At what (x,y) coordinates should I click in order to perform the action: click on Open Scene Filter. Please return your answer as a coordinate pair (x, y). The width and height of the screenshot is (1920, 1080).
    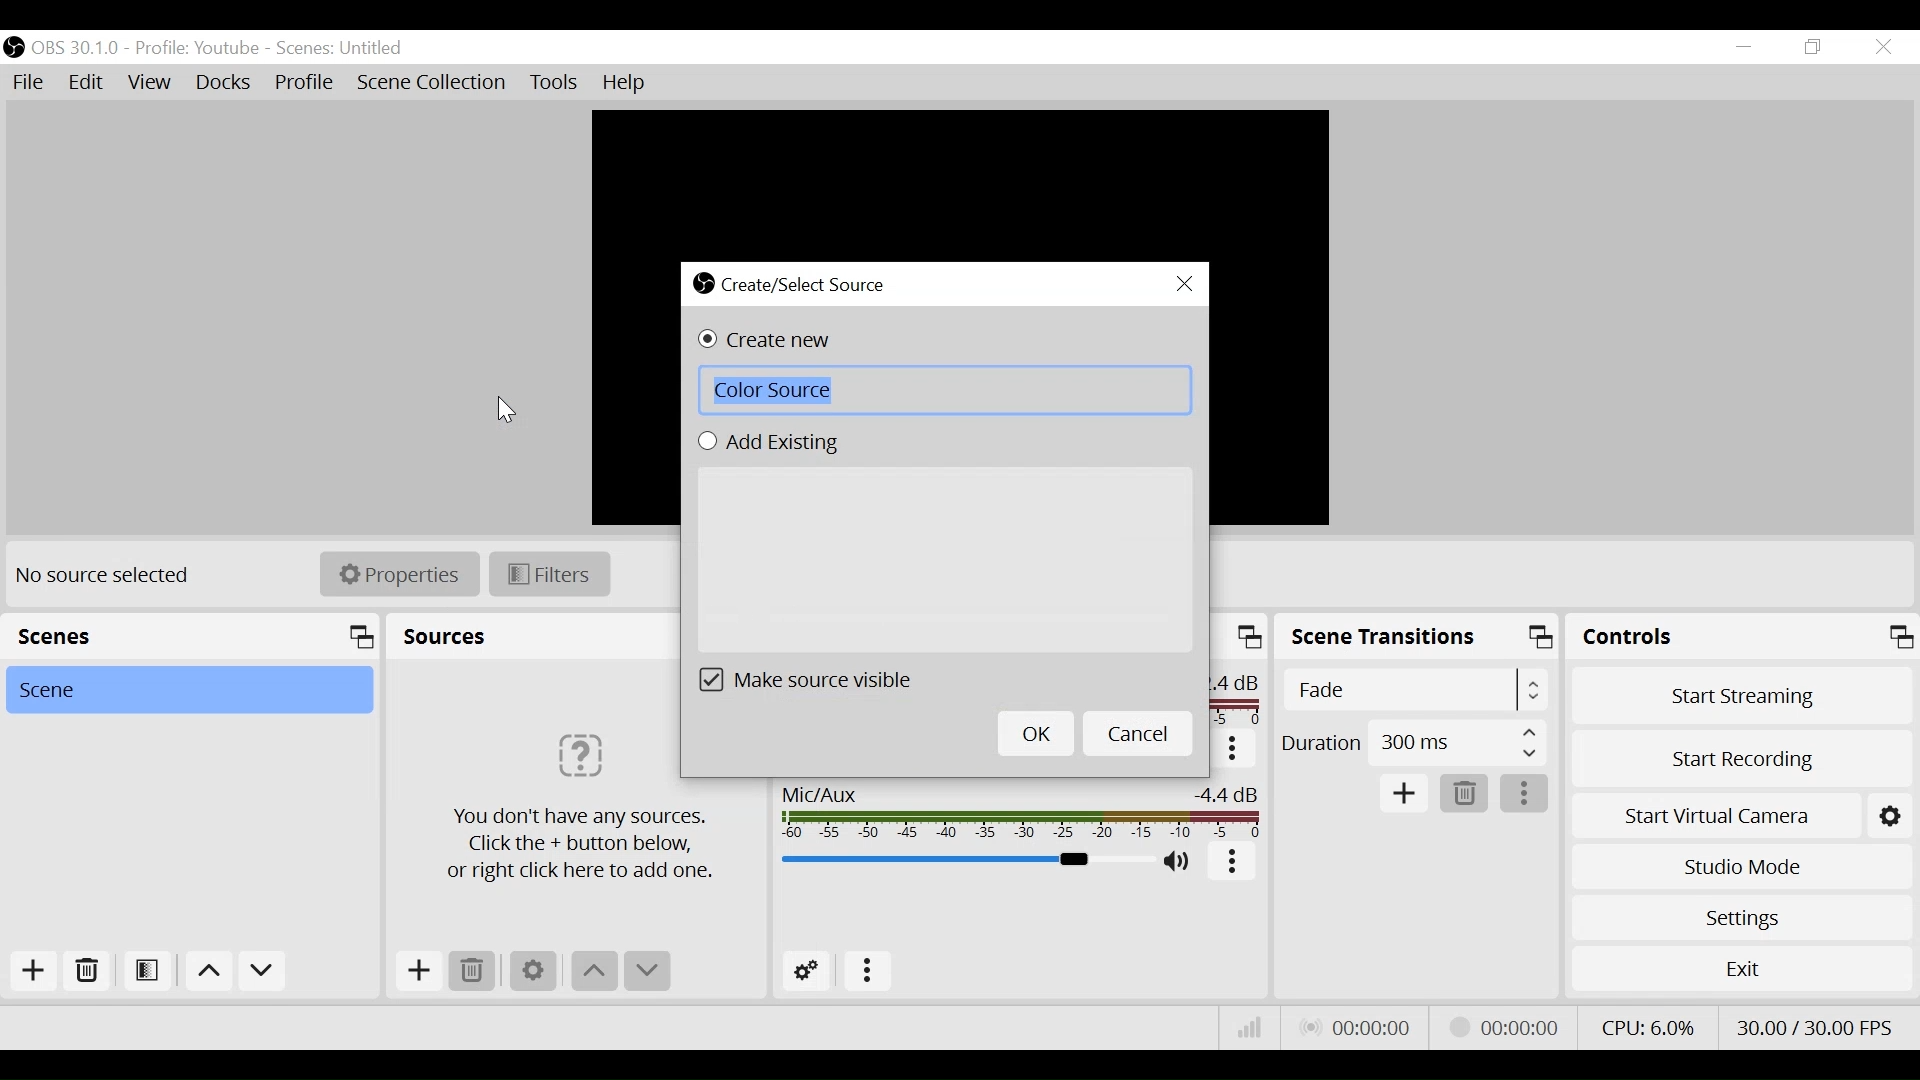
    Looking at the image, I should click on (145, 968).